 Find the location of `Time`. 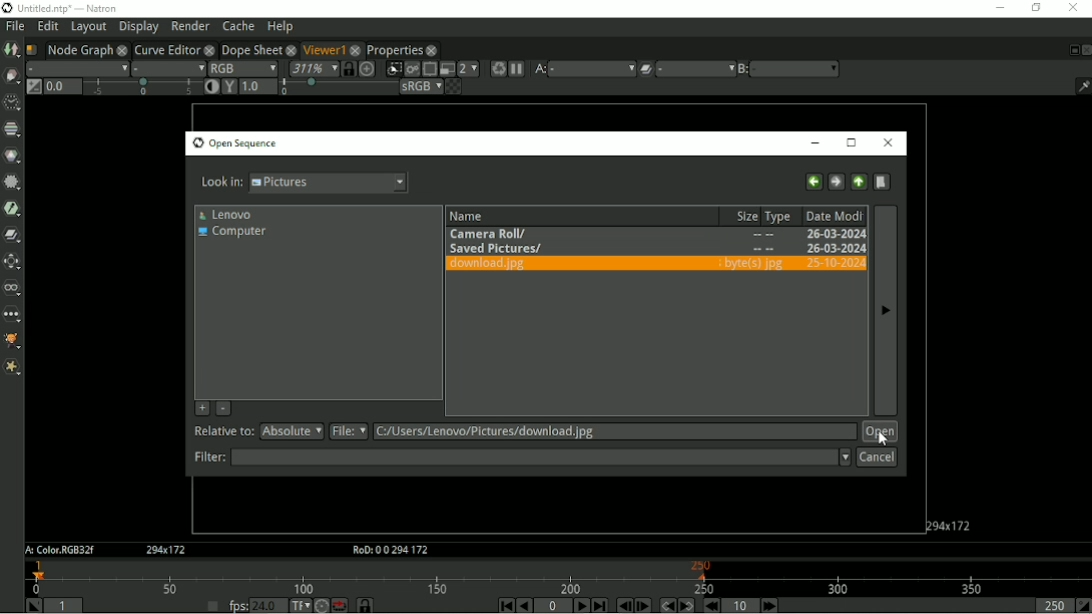

Time is located at coordinates (10, 102).